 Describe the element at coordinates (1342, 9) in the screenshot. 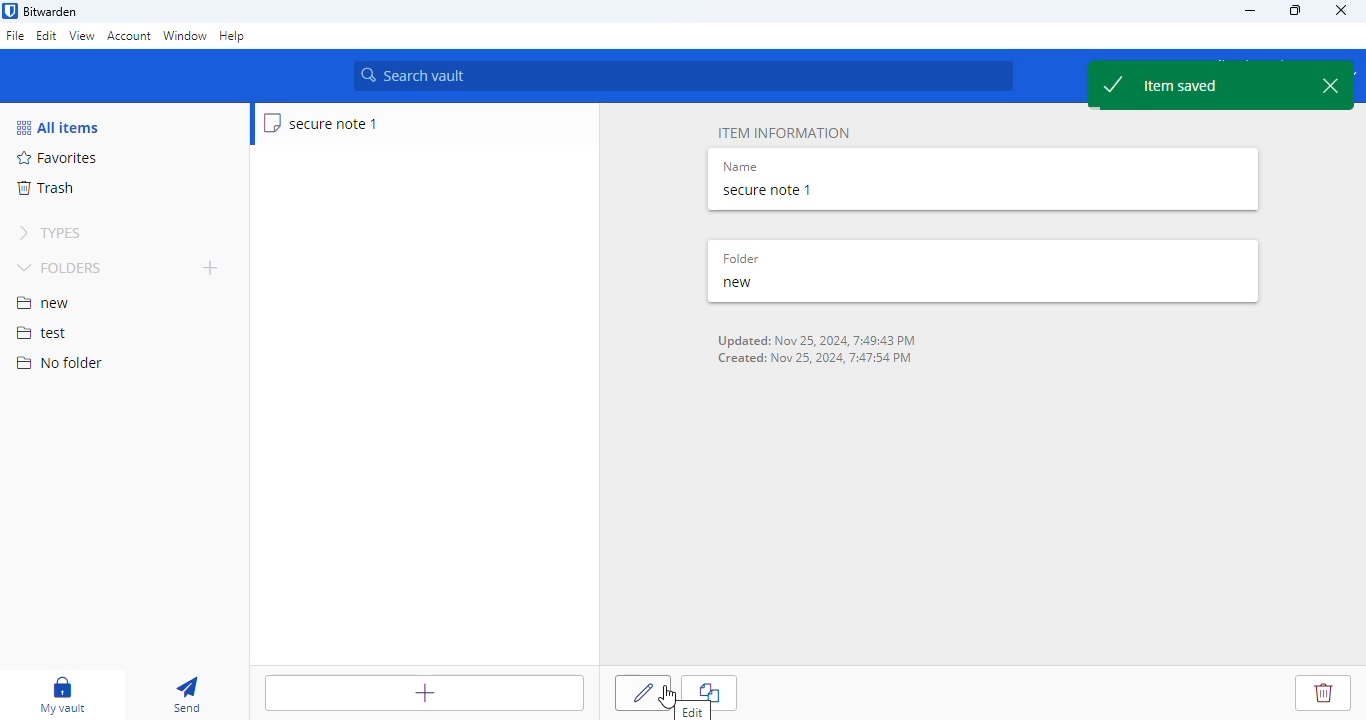

I see `close` at that location.